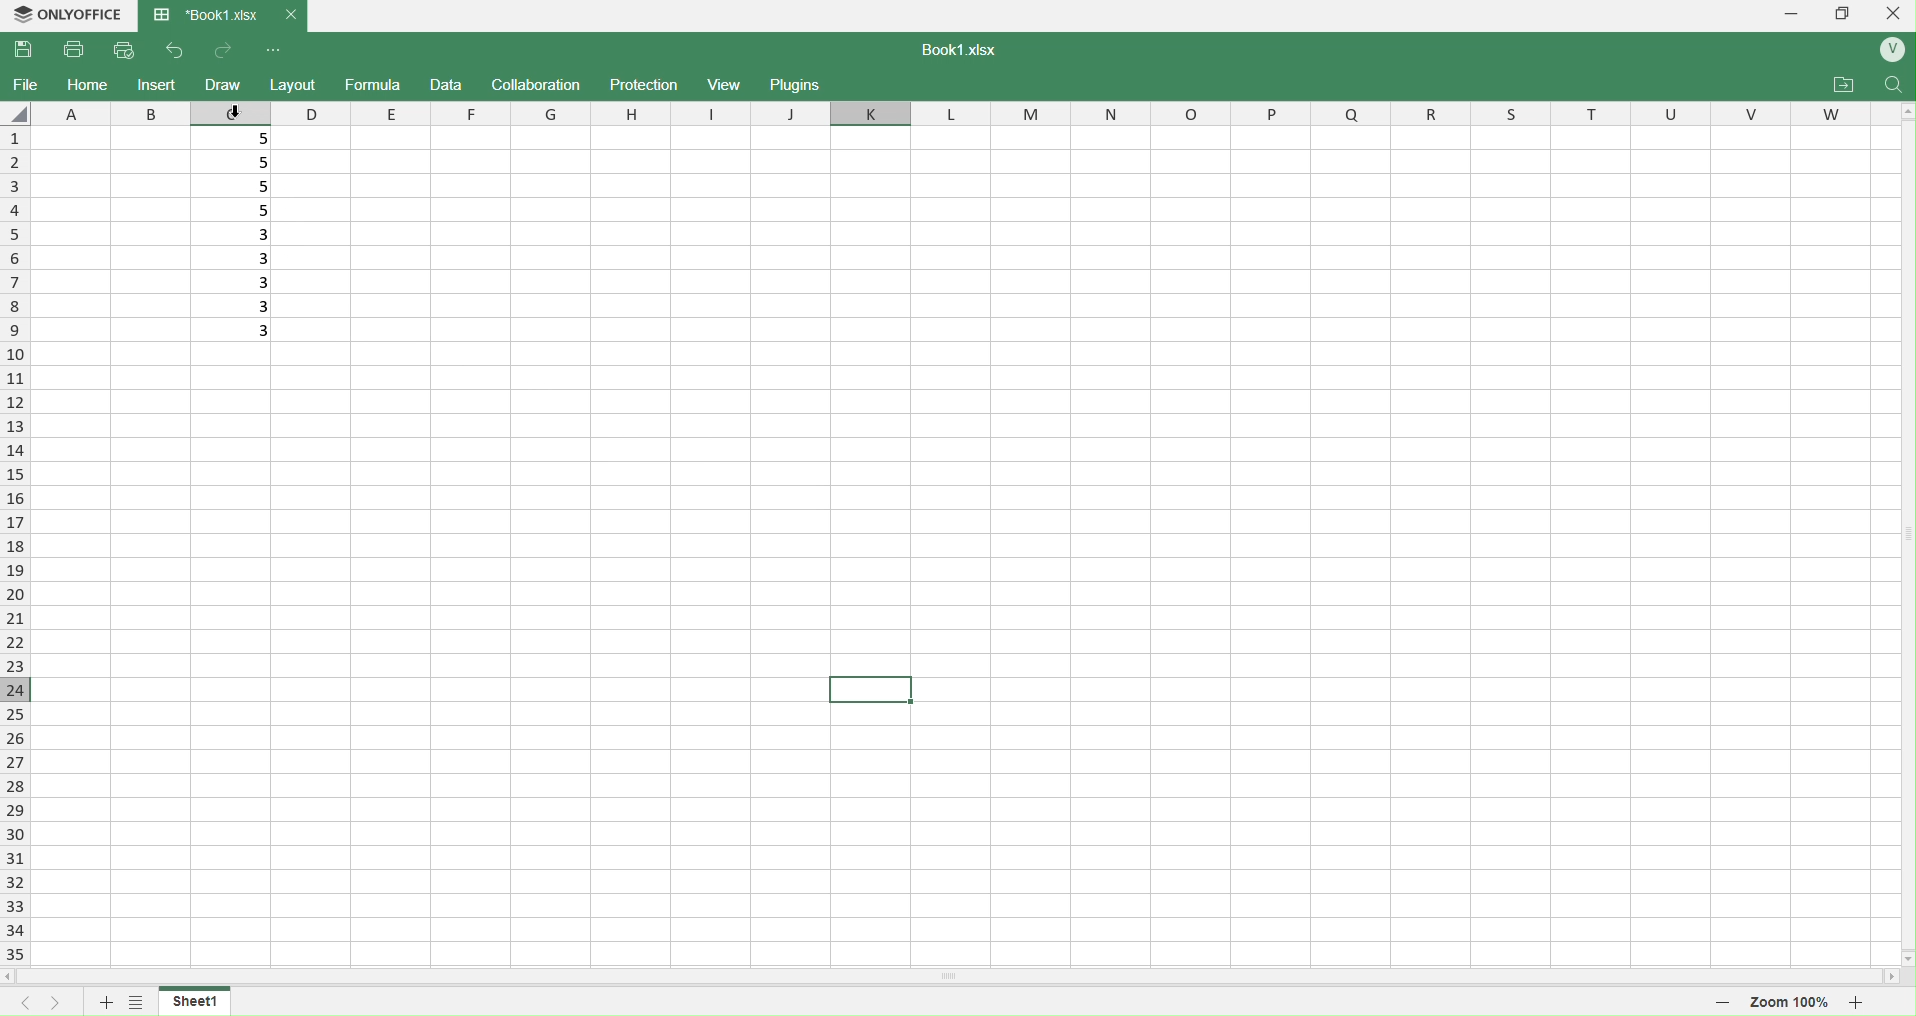 Image resolution: width=1916 pixels, height=1016 pixels. I want to click on 3, so click(233, 256).